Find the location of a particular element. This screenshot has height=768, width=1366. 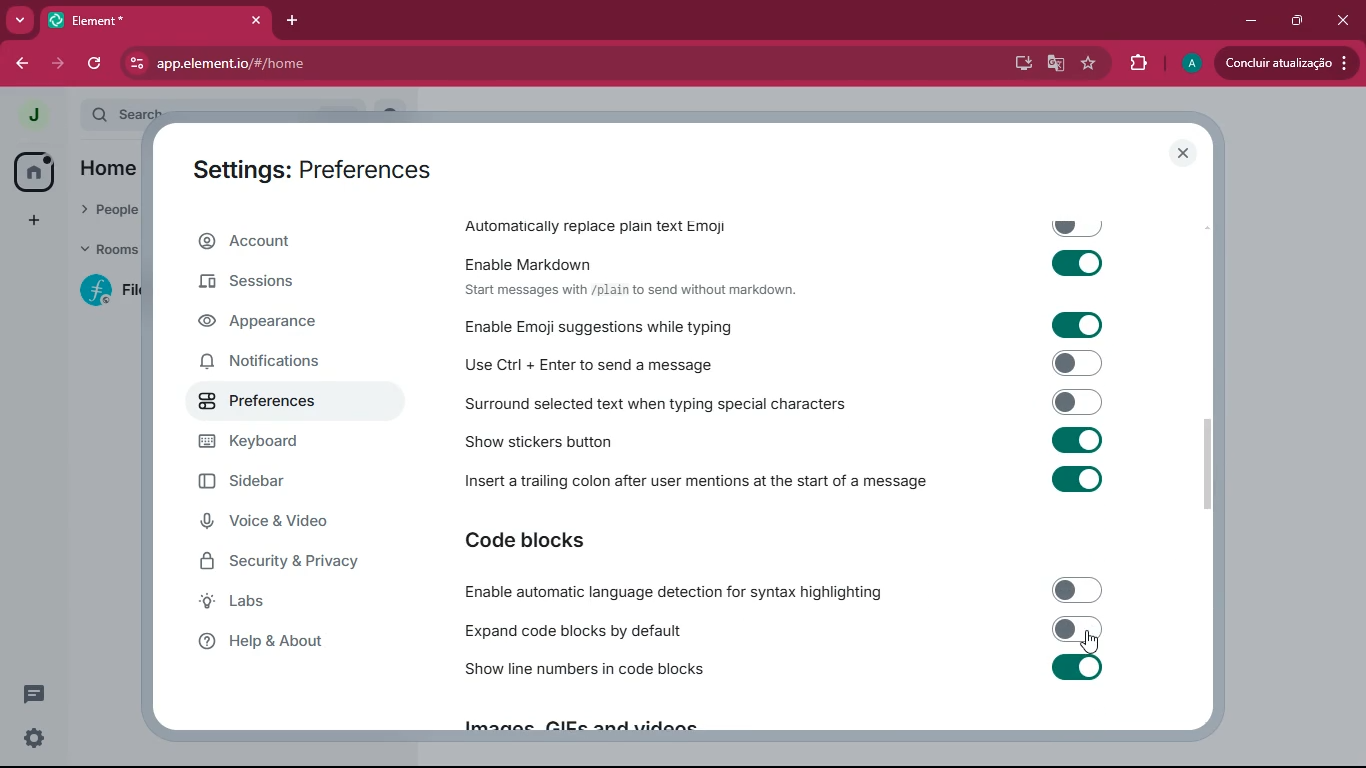

help is located at coordinates (289, 647).